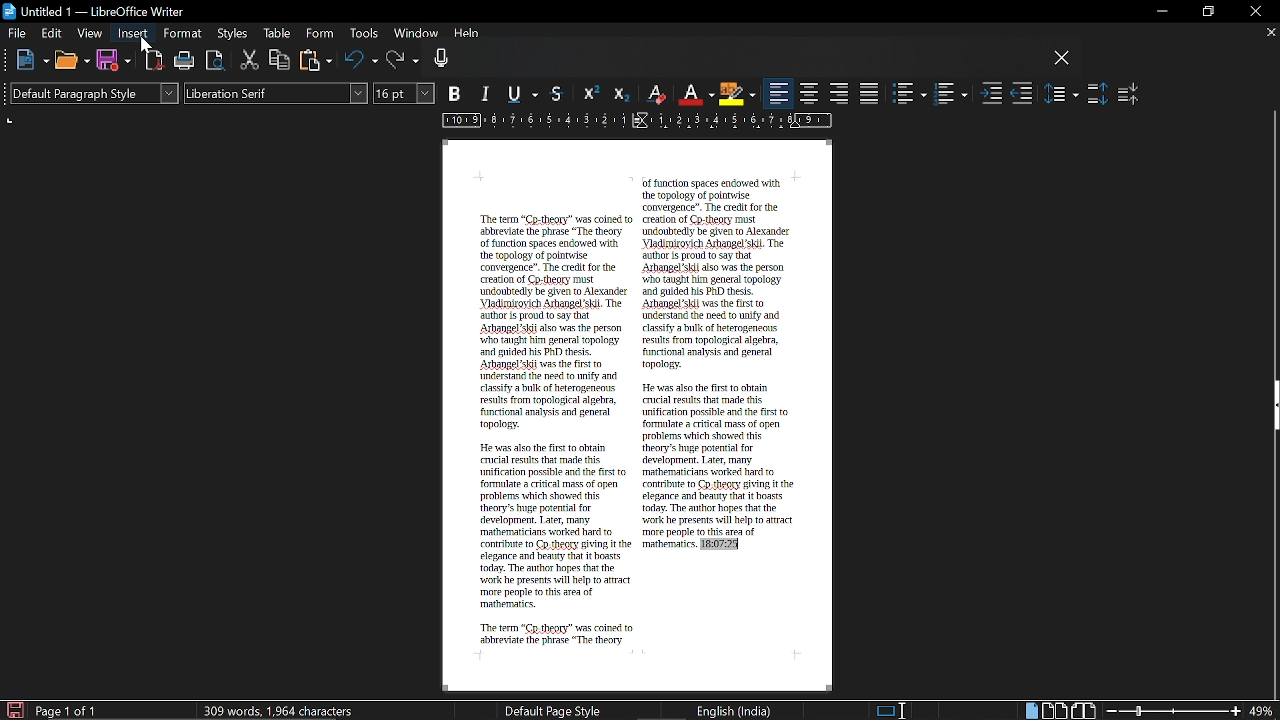 This screenshot has height=720, width=1280. I want to click on Format, so click(182, 34).